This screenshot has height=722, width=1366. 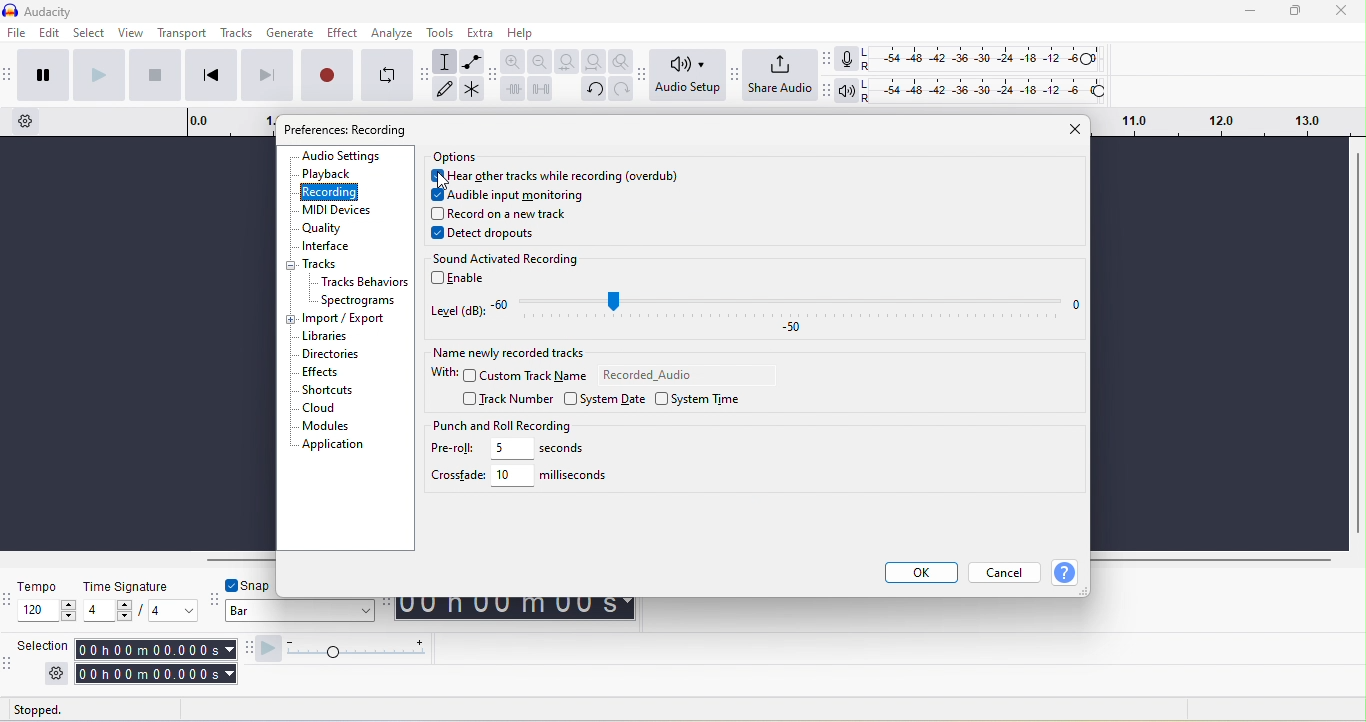 I want to click on custom track name, so click(x=528, y=376).